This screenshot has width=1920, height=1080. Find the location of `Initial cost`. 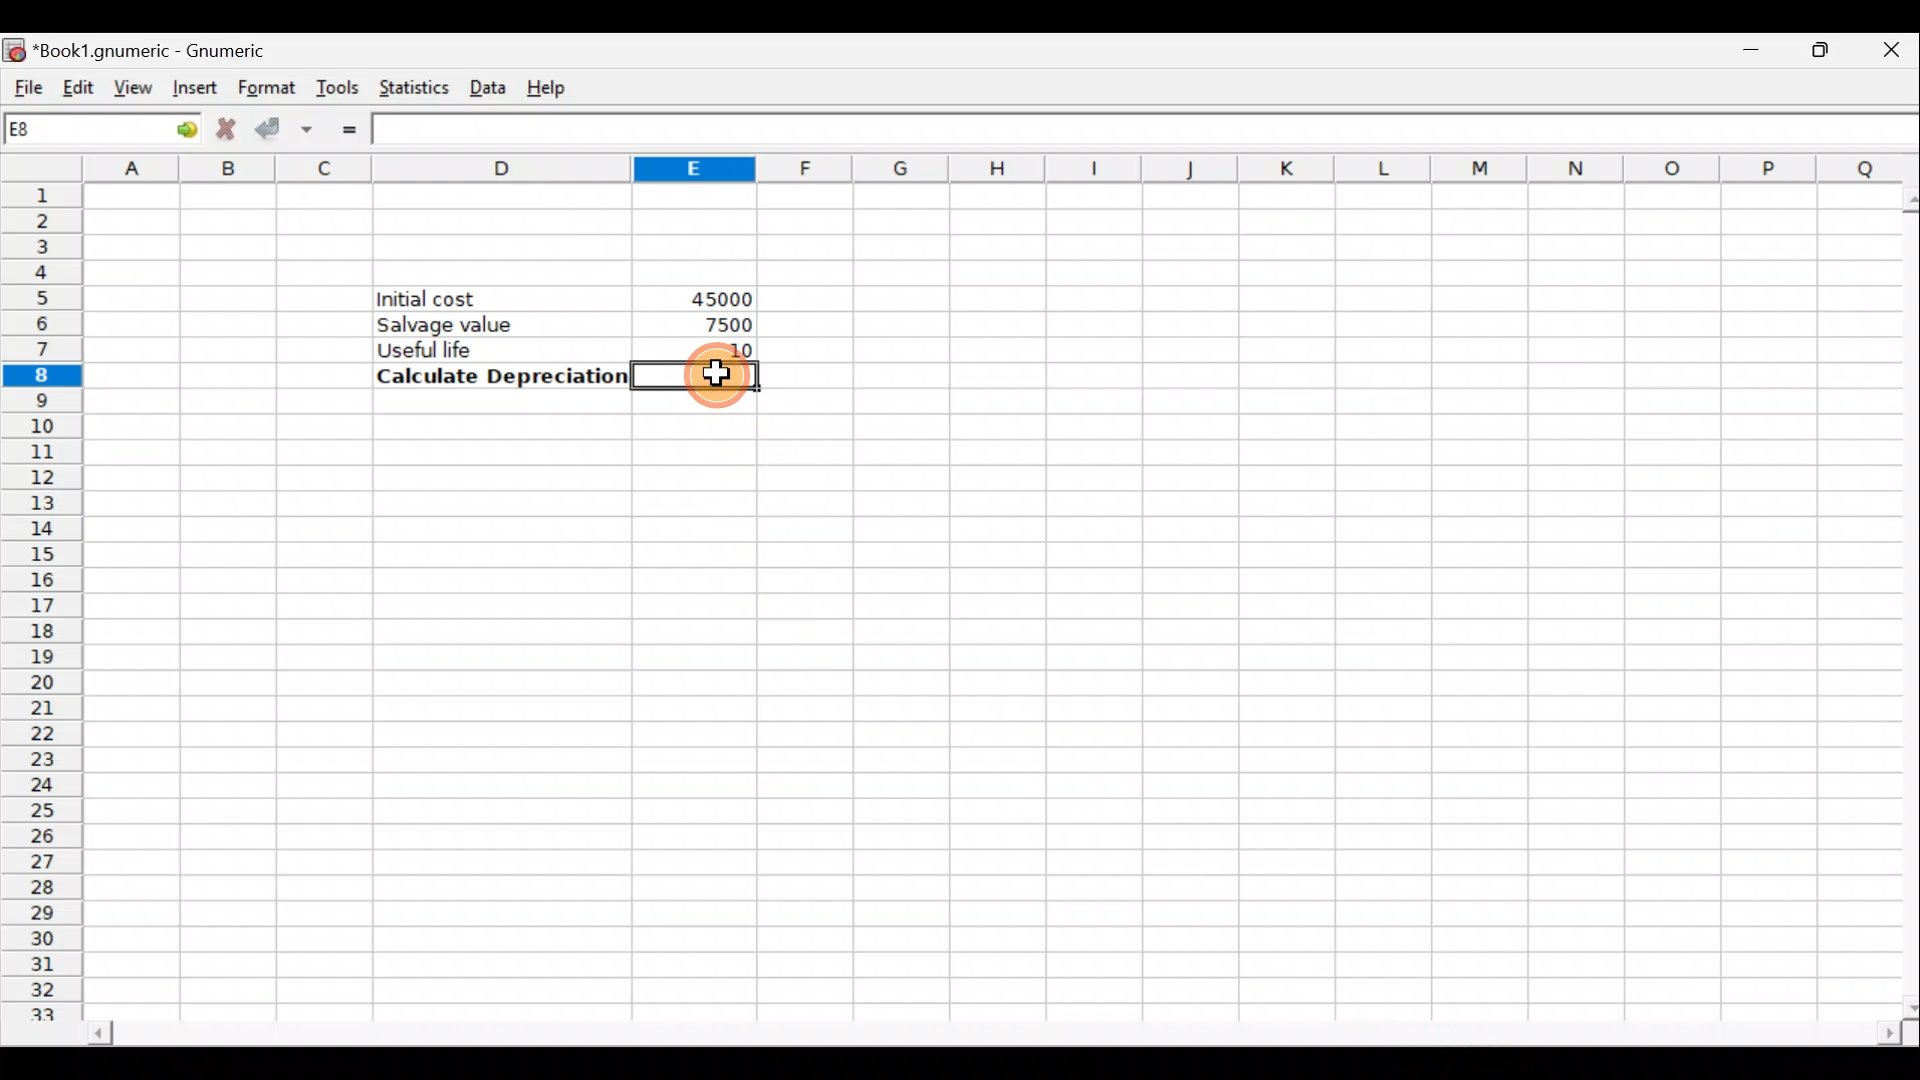

Initial cost is located at coordinates (504, 299).